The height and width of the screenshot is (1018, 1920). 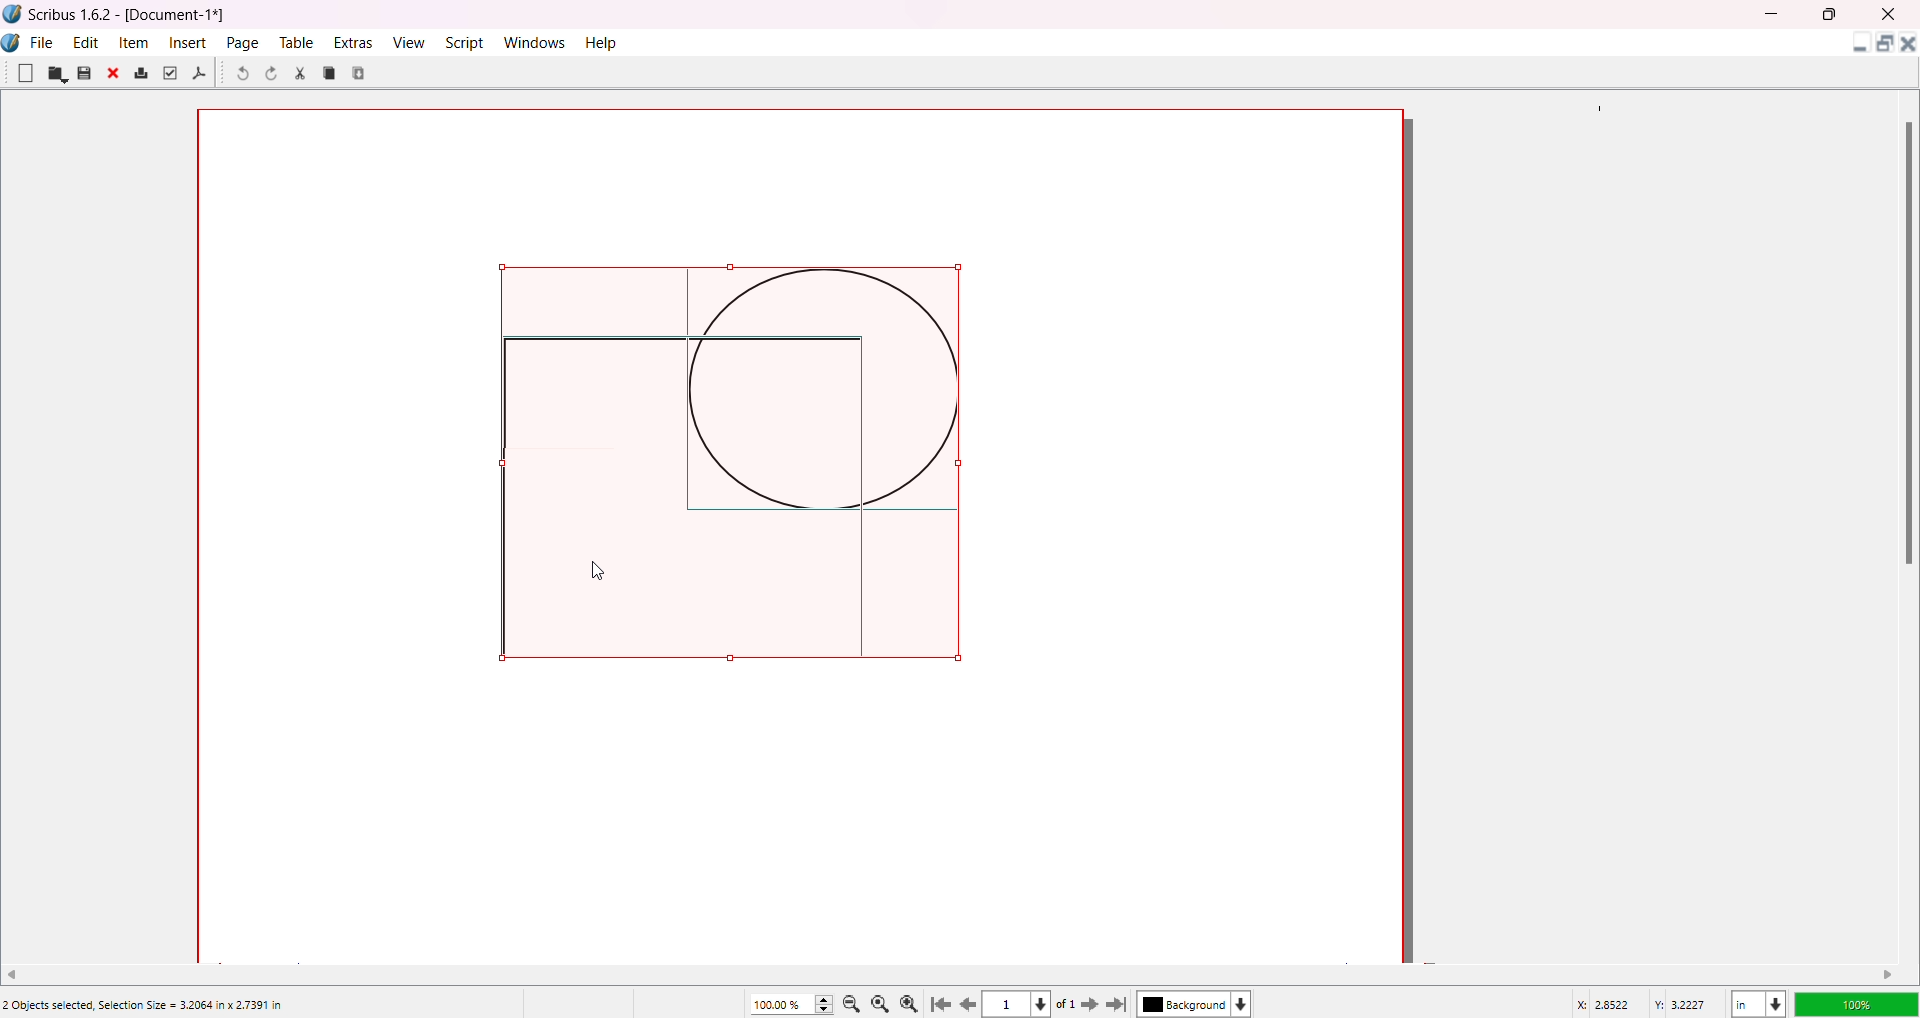 What do you see at coordinates (1119, 1003) in the screenshot?
I see `Last` at bounding box center [1119, 1003].